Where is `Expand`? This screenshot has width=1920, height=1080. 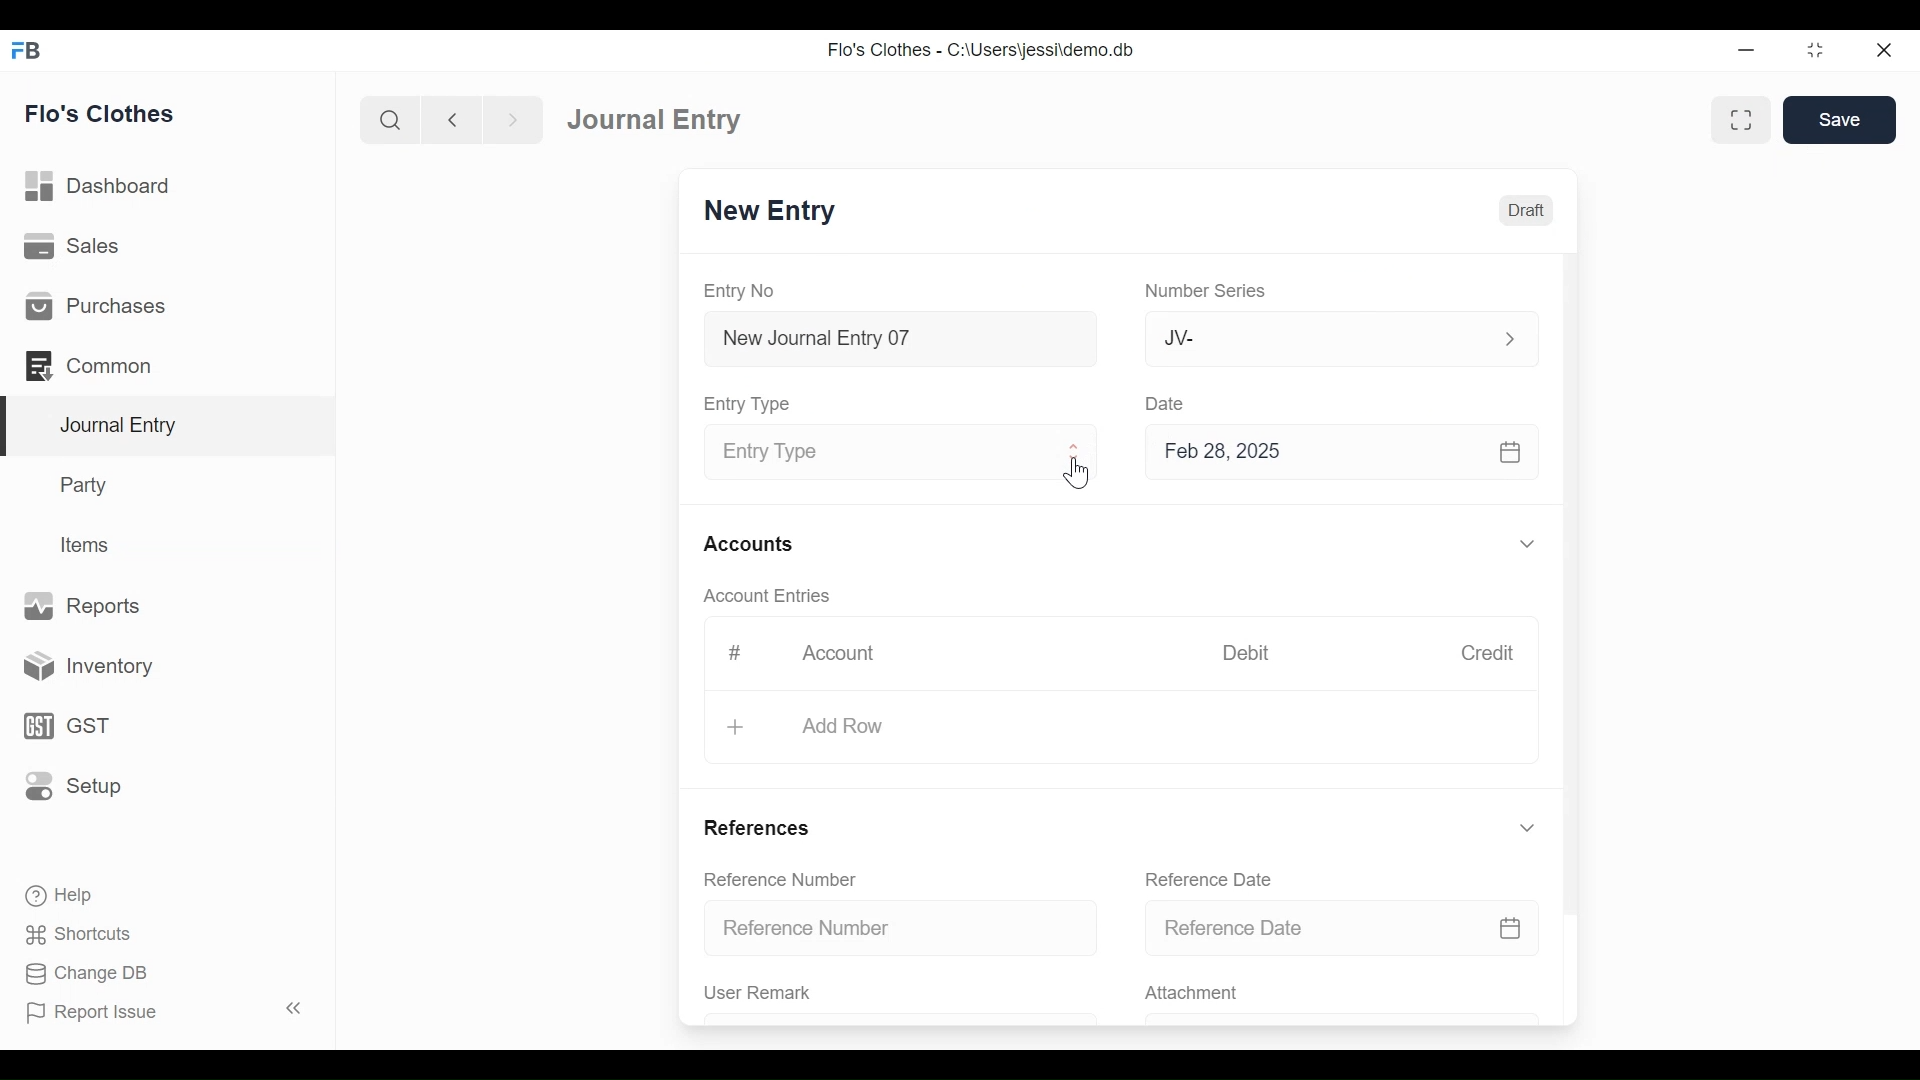 Expand is located at coordinates (1508, 339).